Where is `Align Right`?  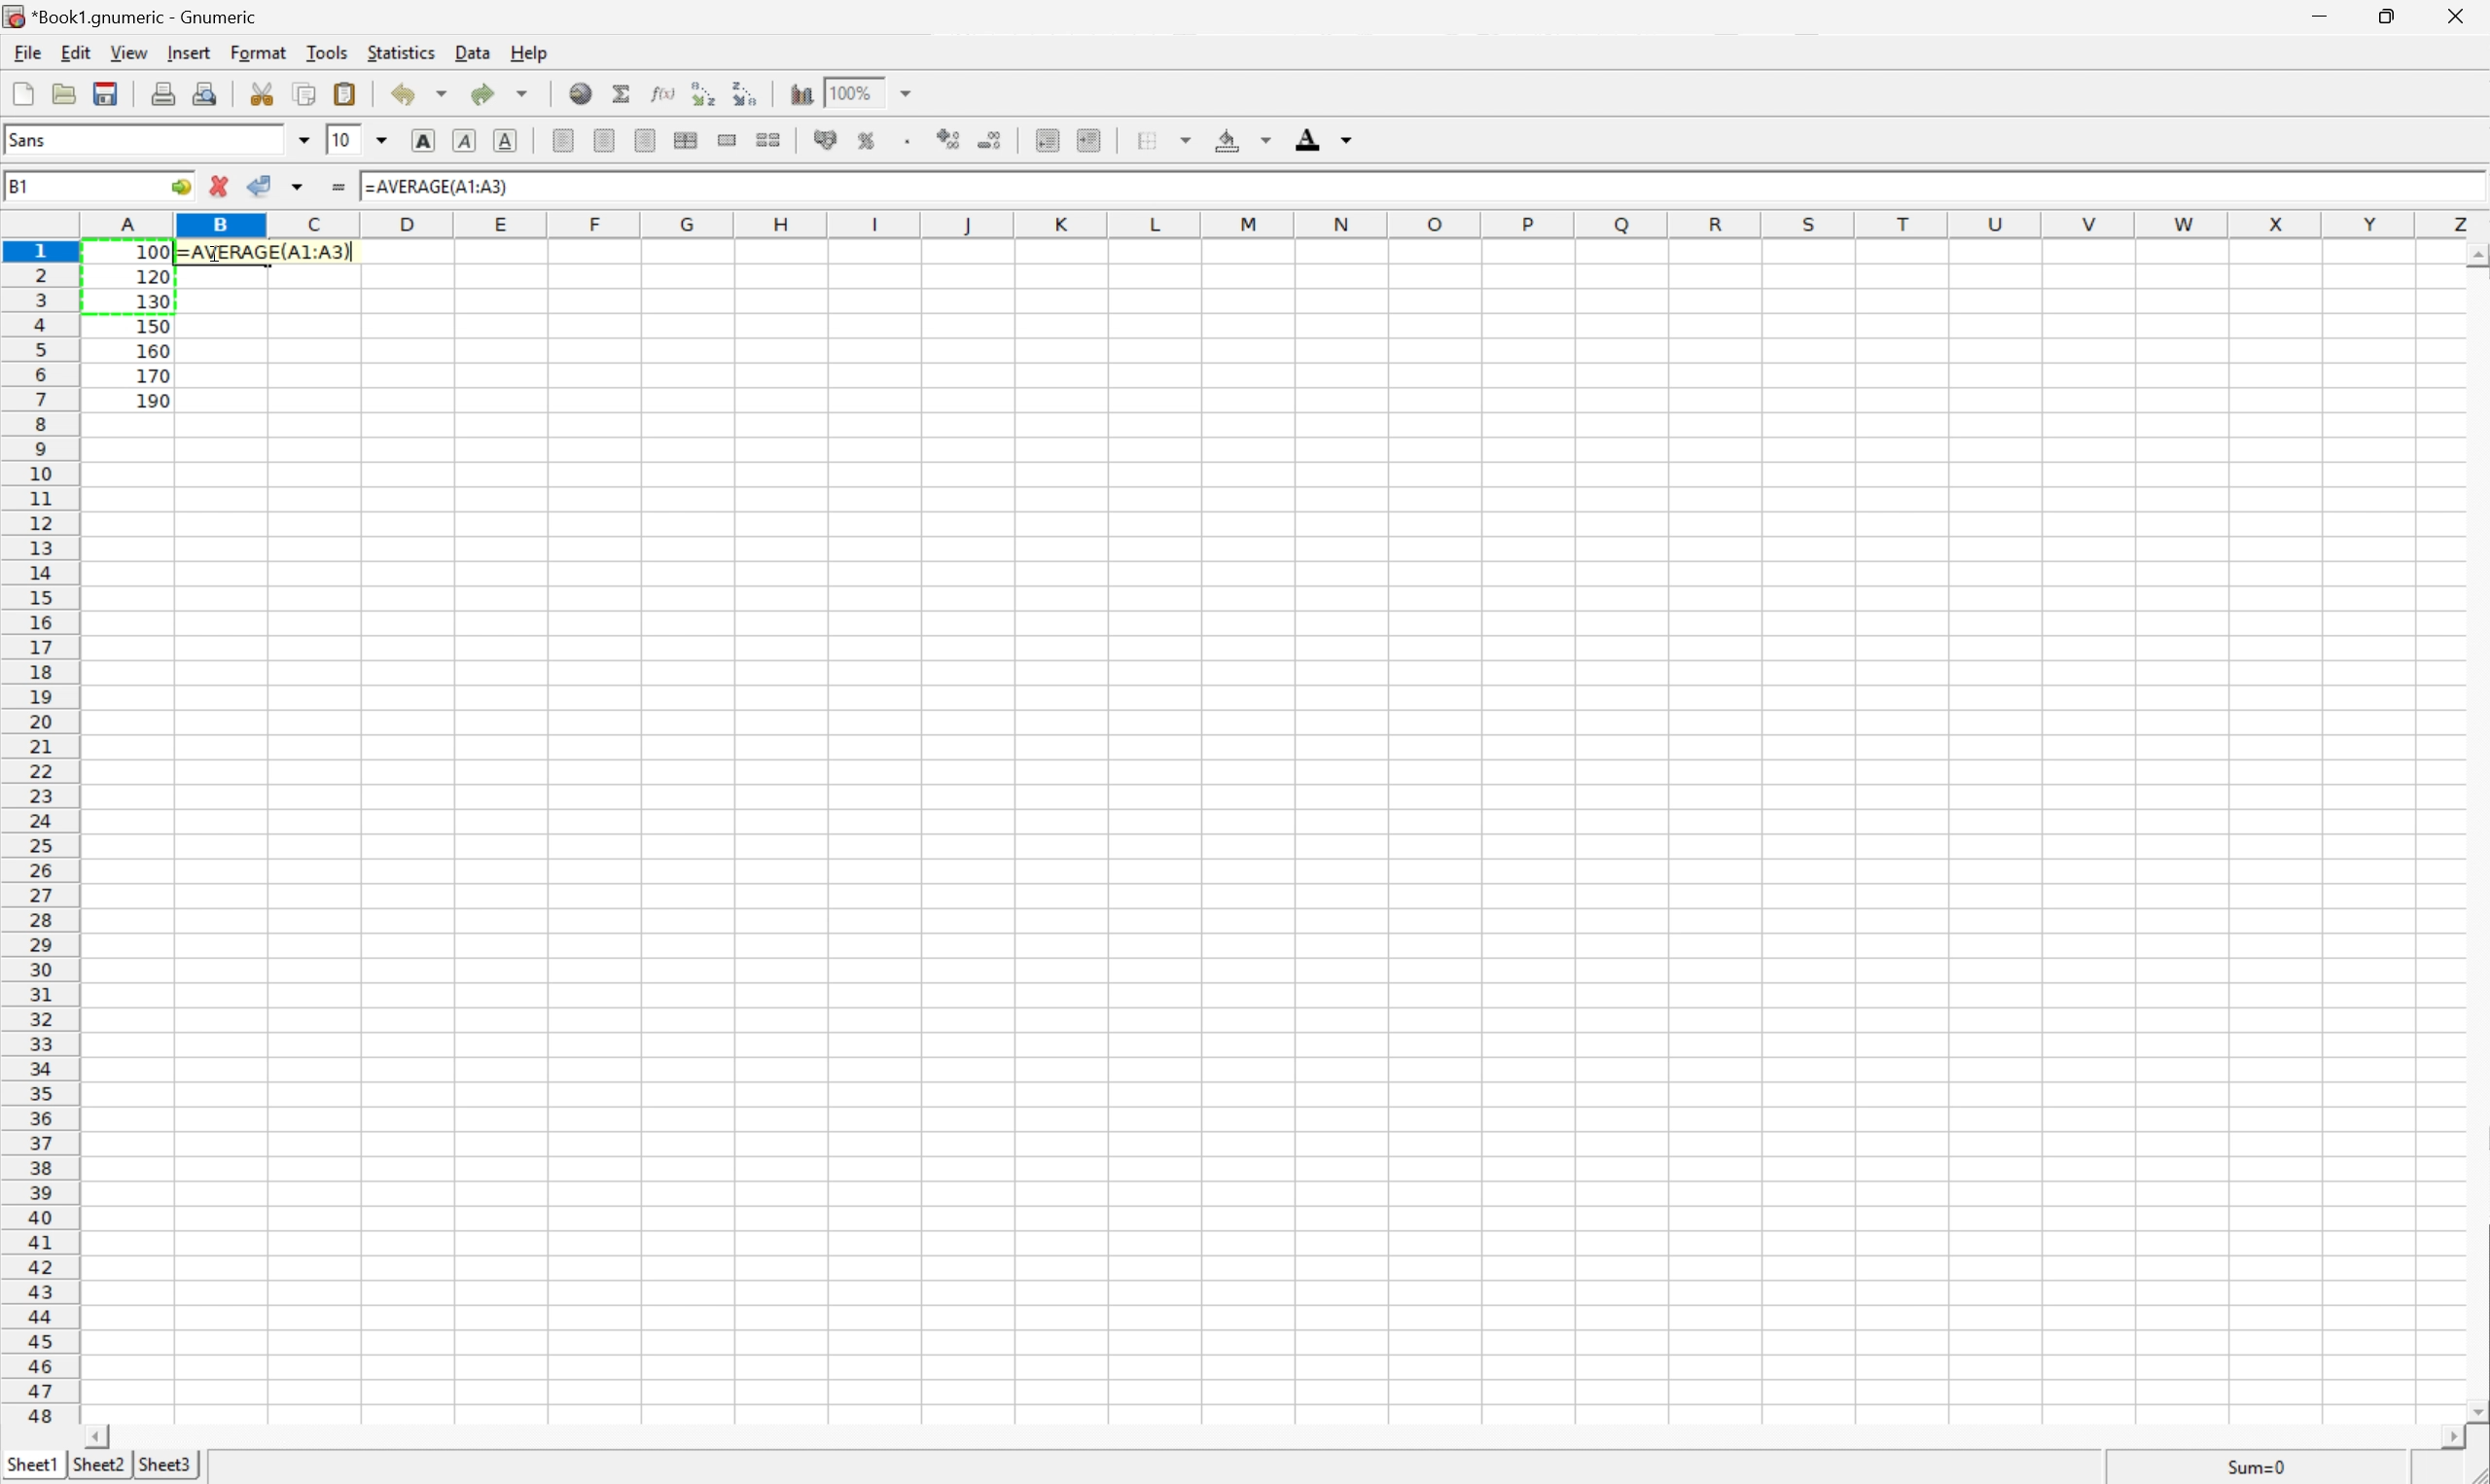 Align Right is located at coordinates (646, 140).